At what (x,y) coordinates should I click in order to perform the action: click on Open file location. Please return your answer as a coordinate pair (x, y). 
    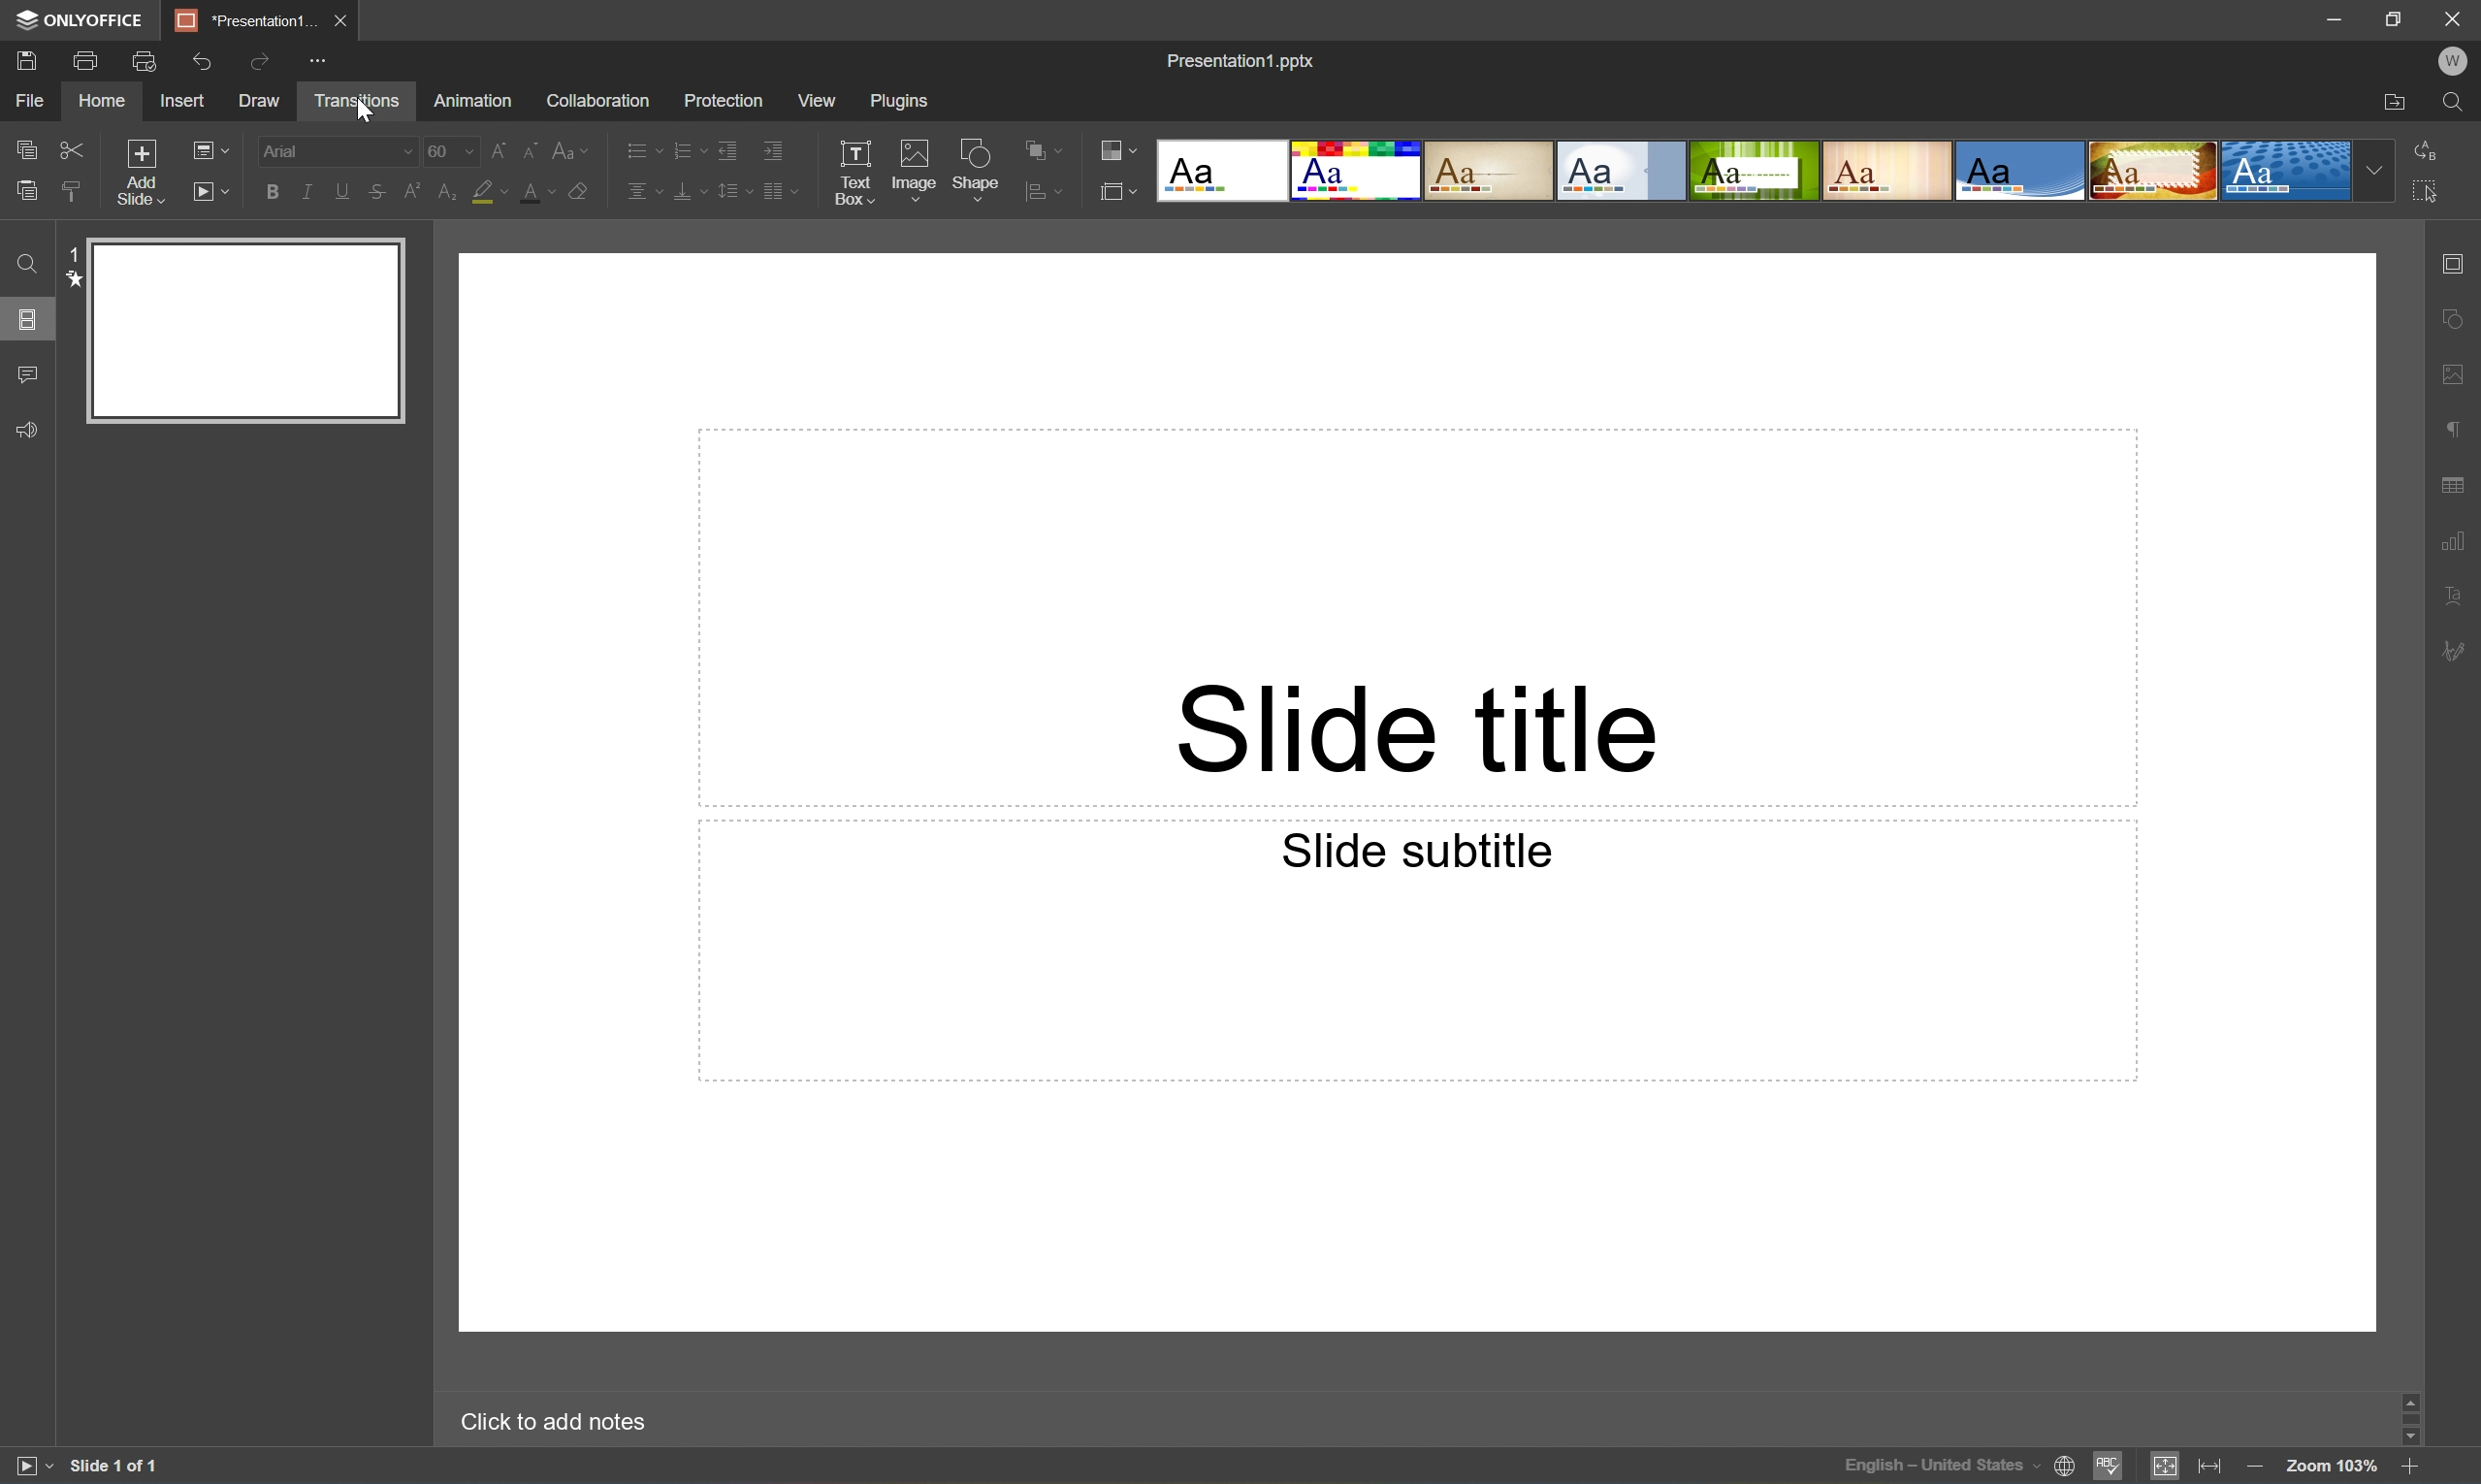
    Looking at the image, I should click on (2396, 103).